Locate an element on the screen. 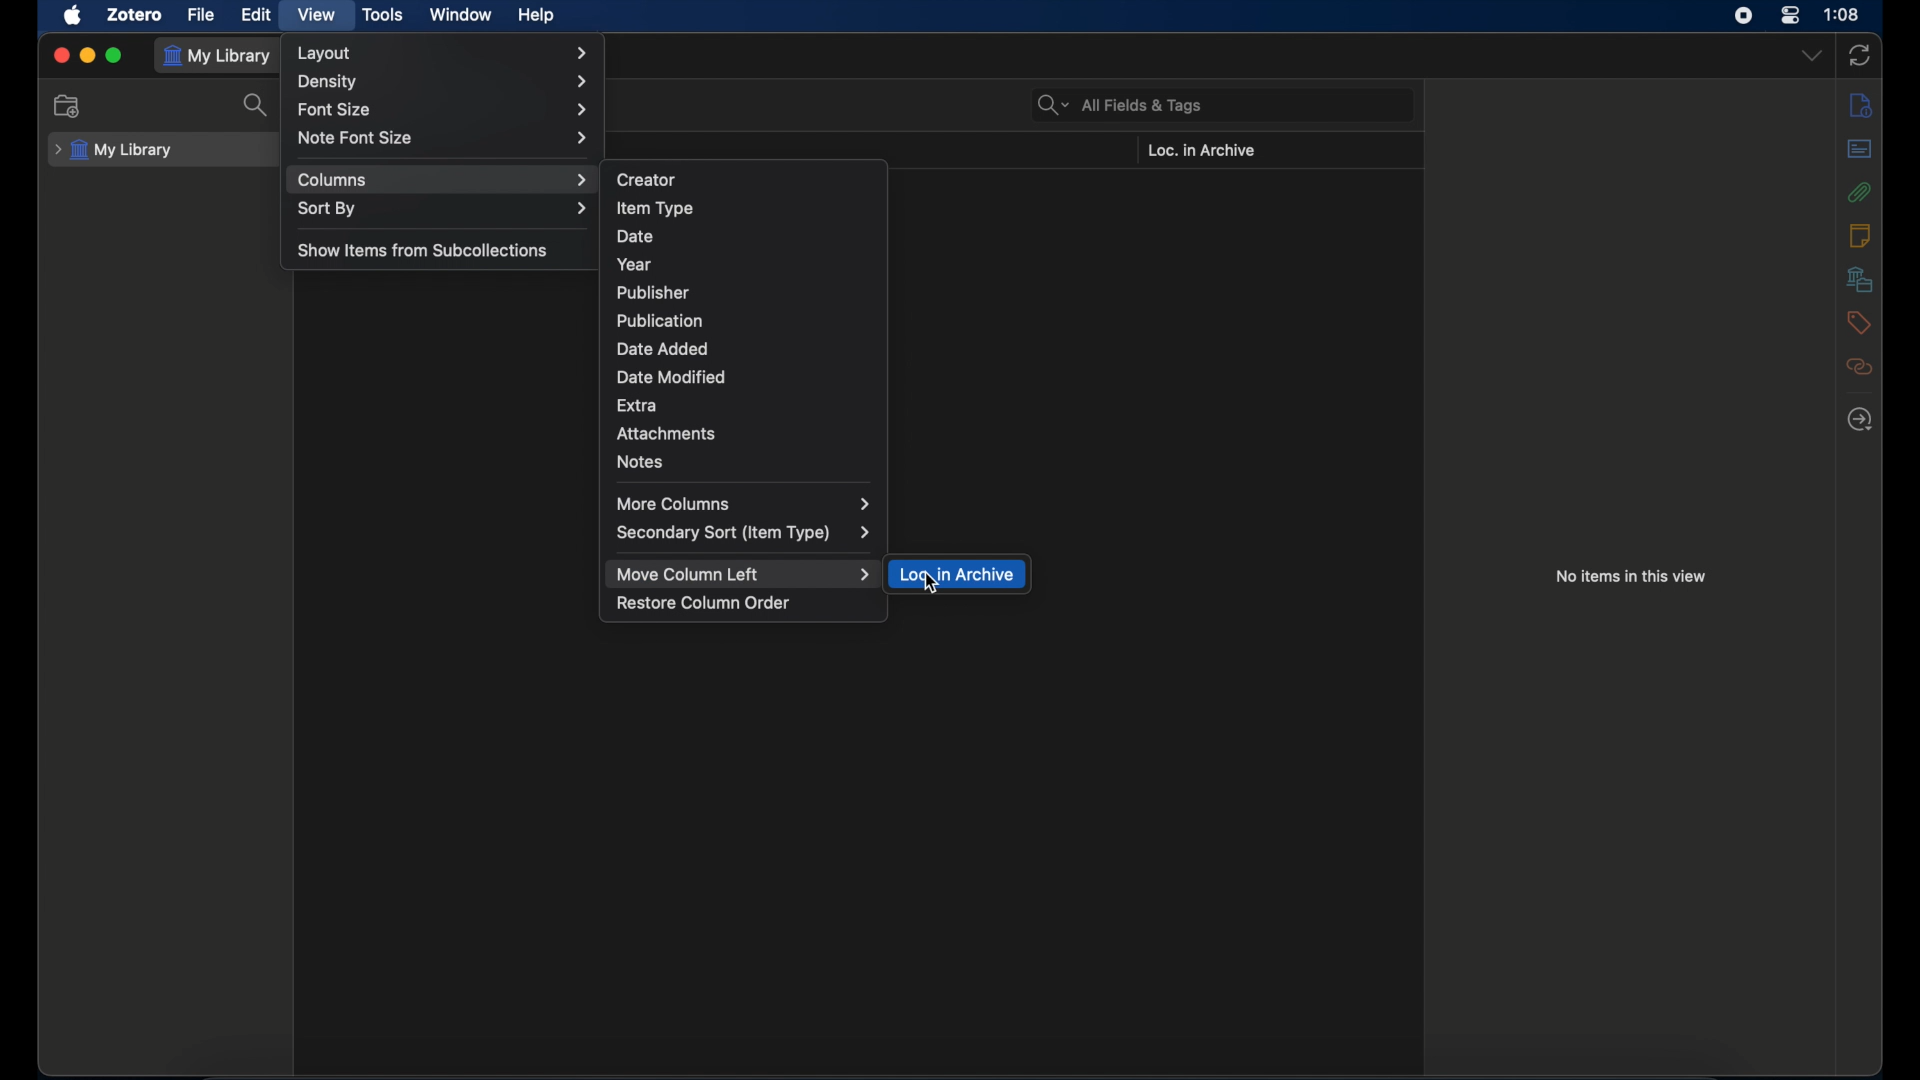  window is located at coordinates (463, 14).